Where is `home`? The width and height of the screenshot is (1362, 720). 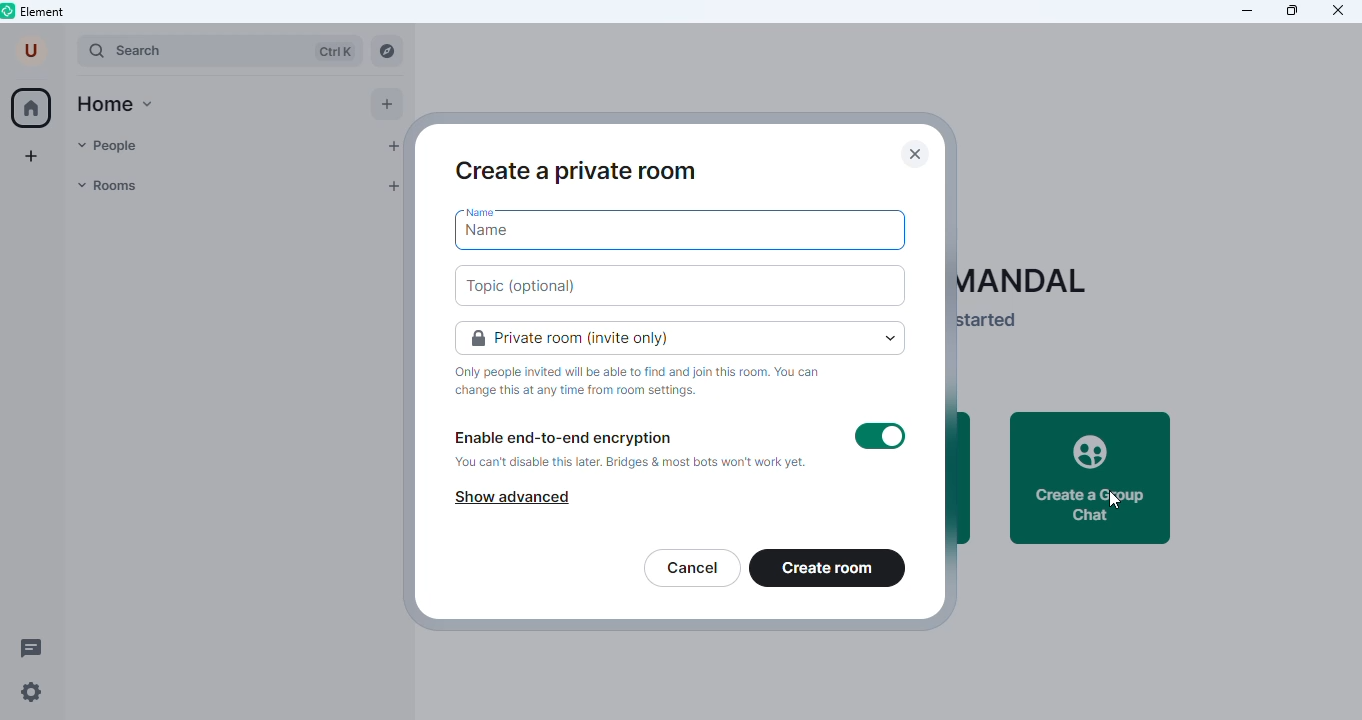
home is located at coordinates (120, 106).